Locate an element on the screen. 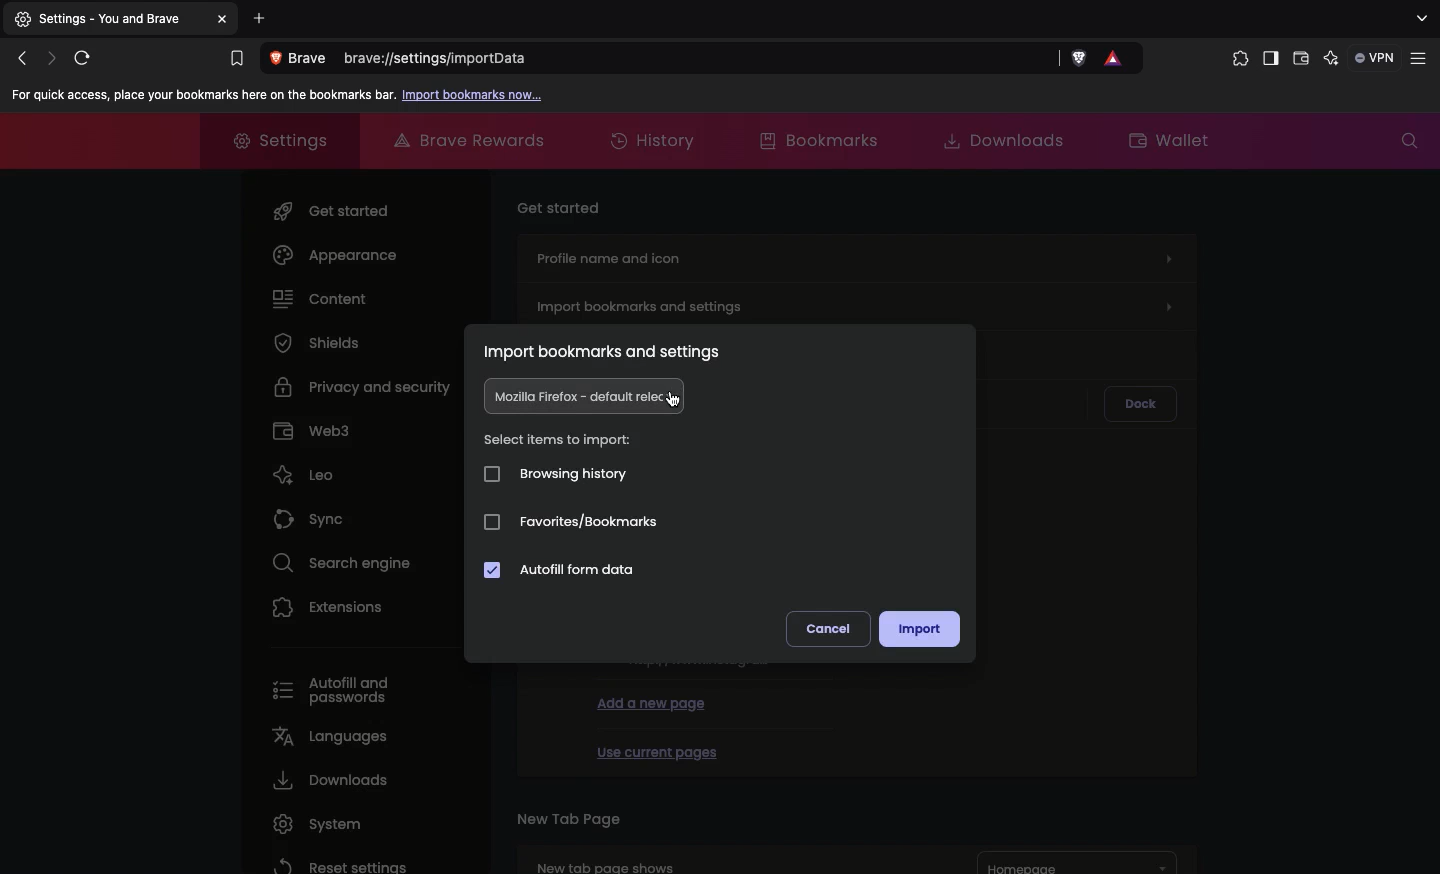 Image resolution: width=1440 pixels, height=874 pixels. Reload this page is located at coordinates (87, 57).